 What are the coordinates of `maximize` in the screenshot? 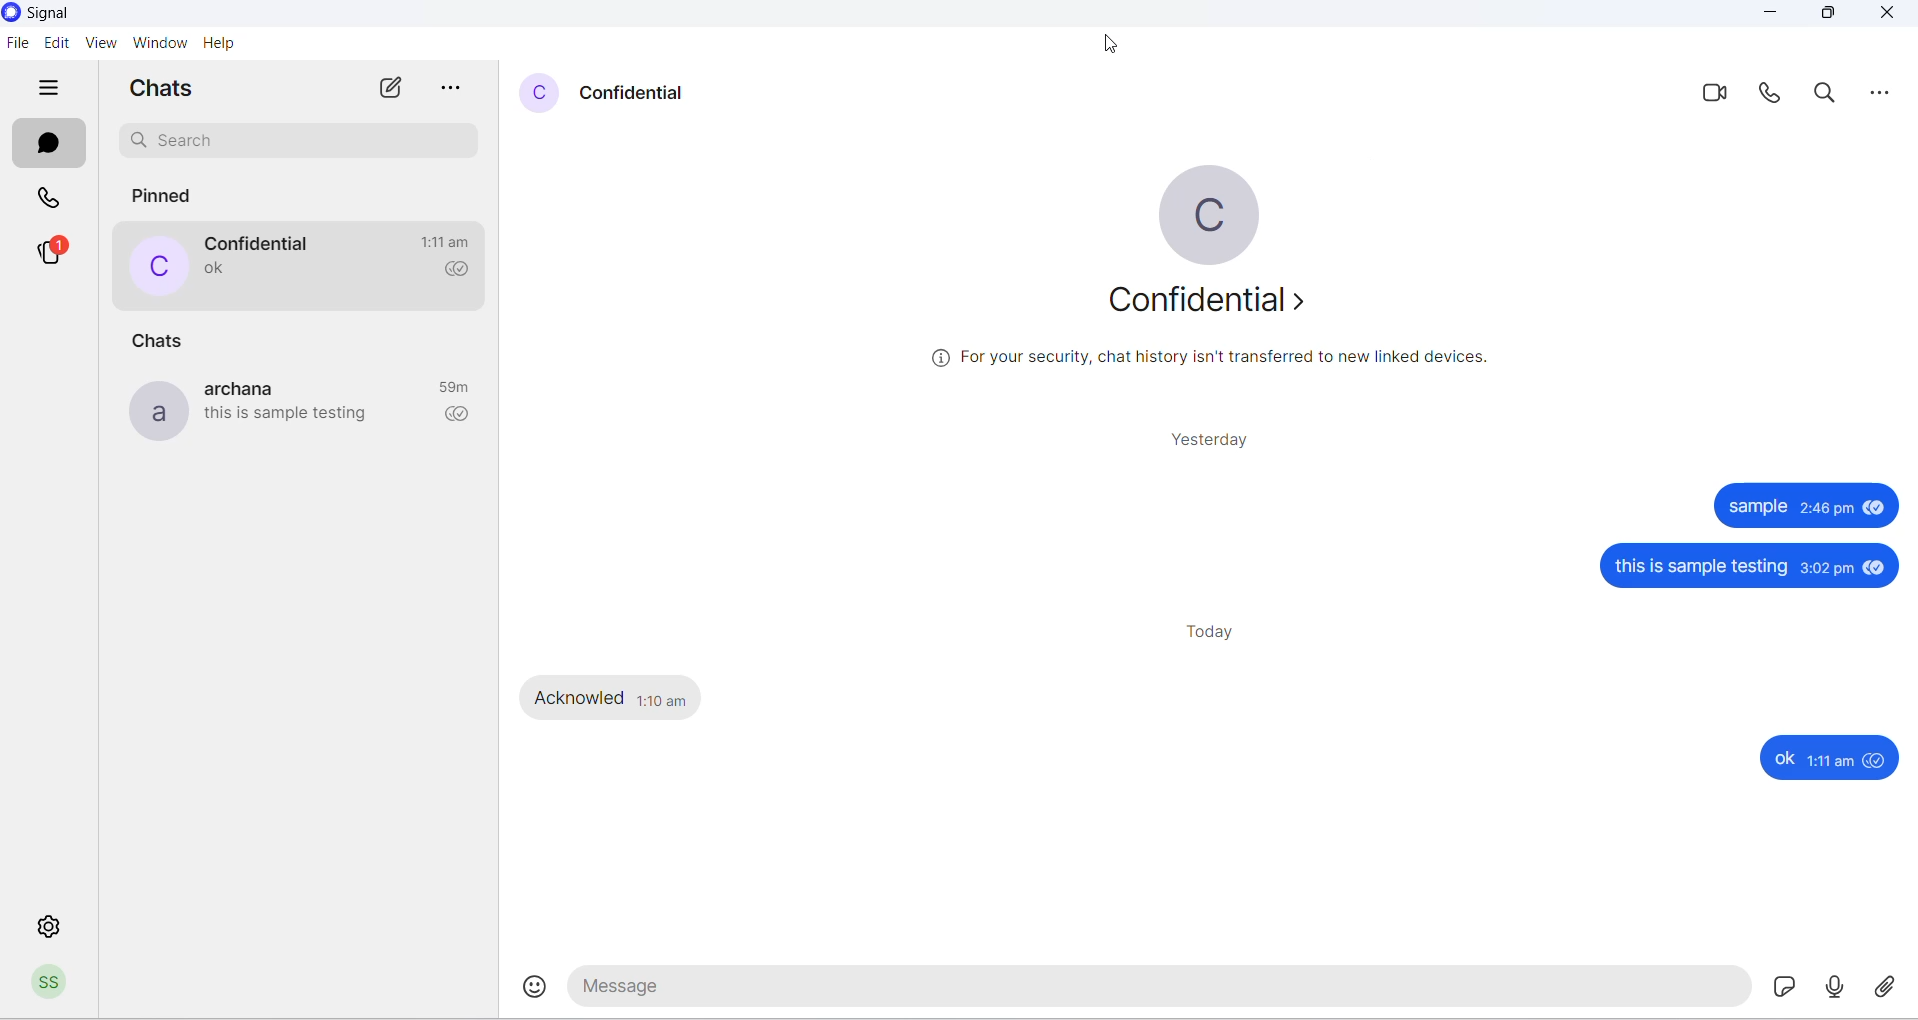 It's located at (1830, 18).